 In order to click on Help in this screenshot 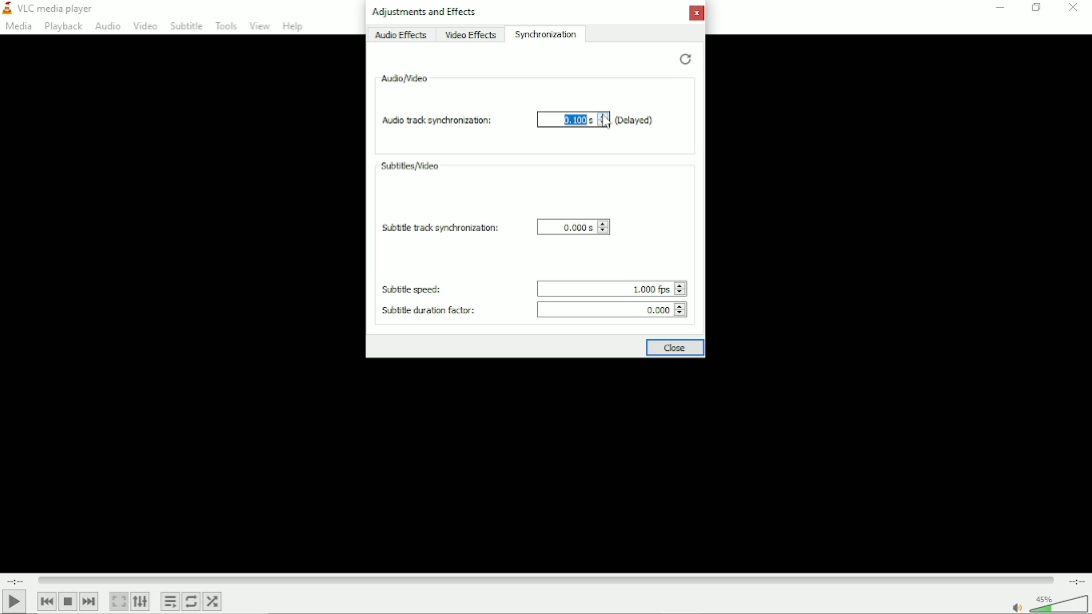, I will do `click(294, 26)`.